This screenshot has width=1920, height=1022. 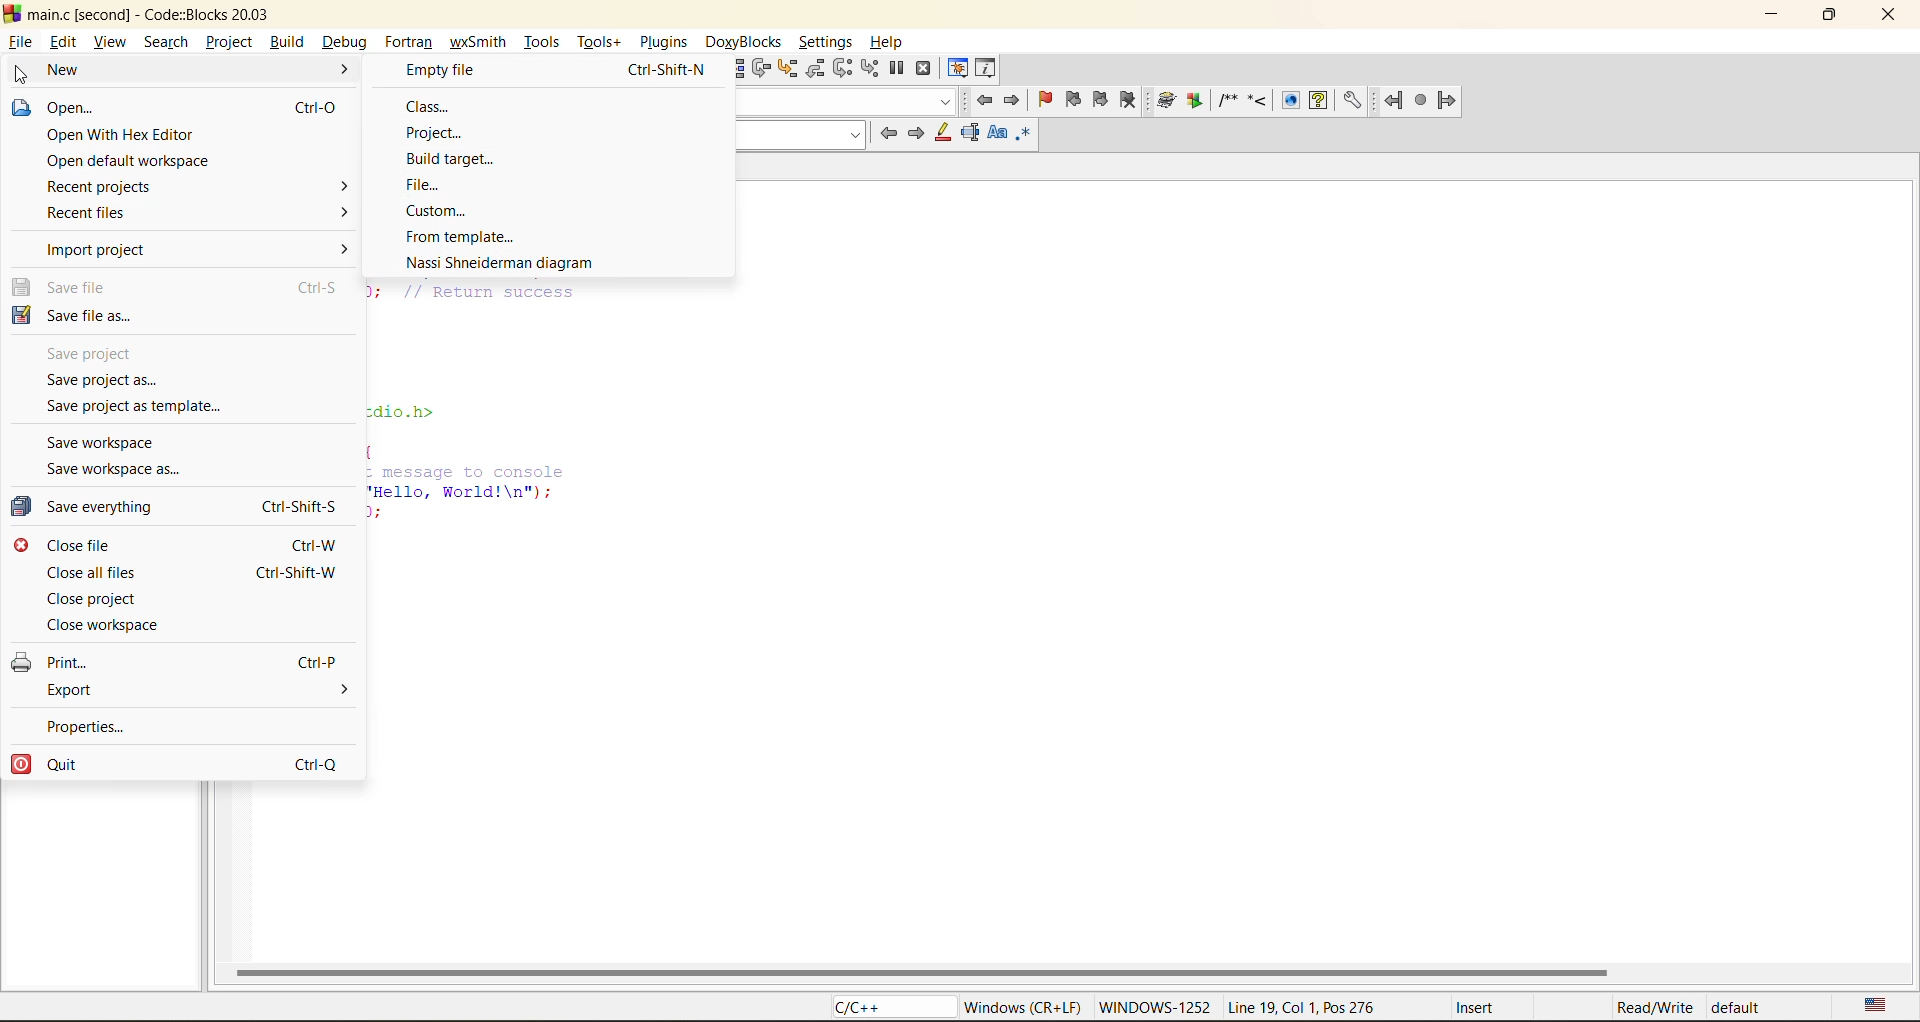 What do you see at coordinates (73, 691) in the screenshot?
I see `export` at bounding box center [73, 691].